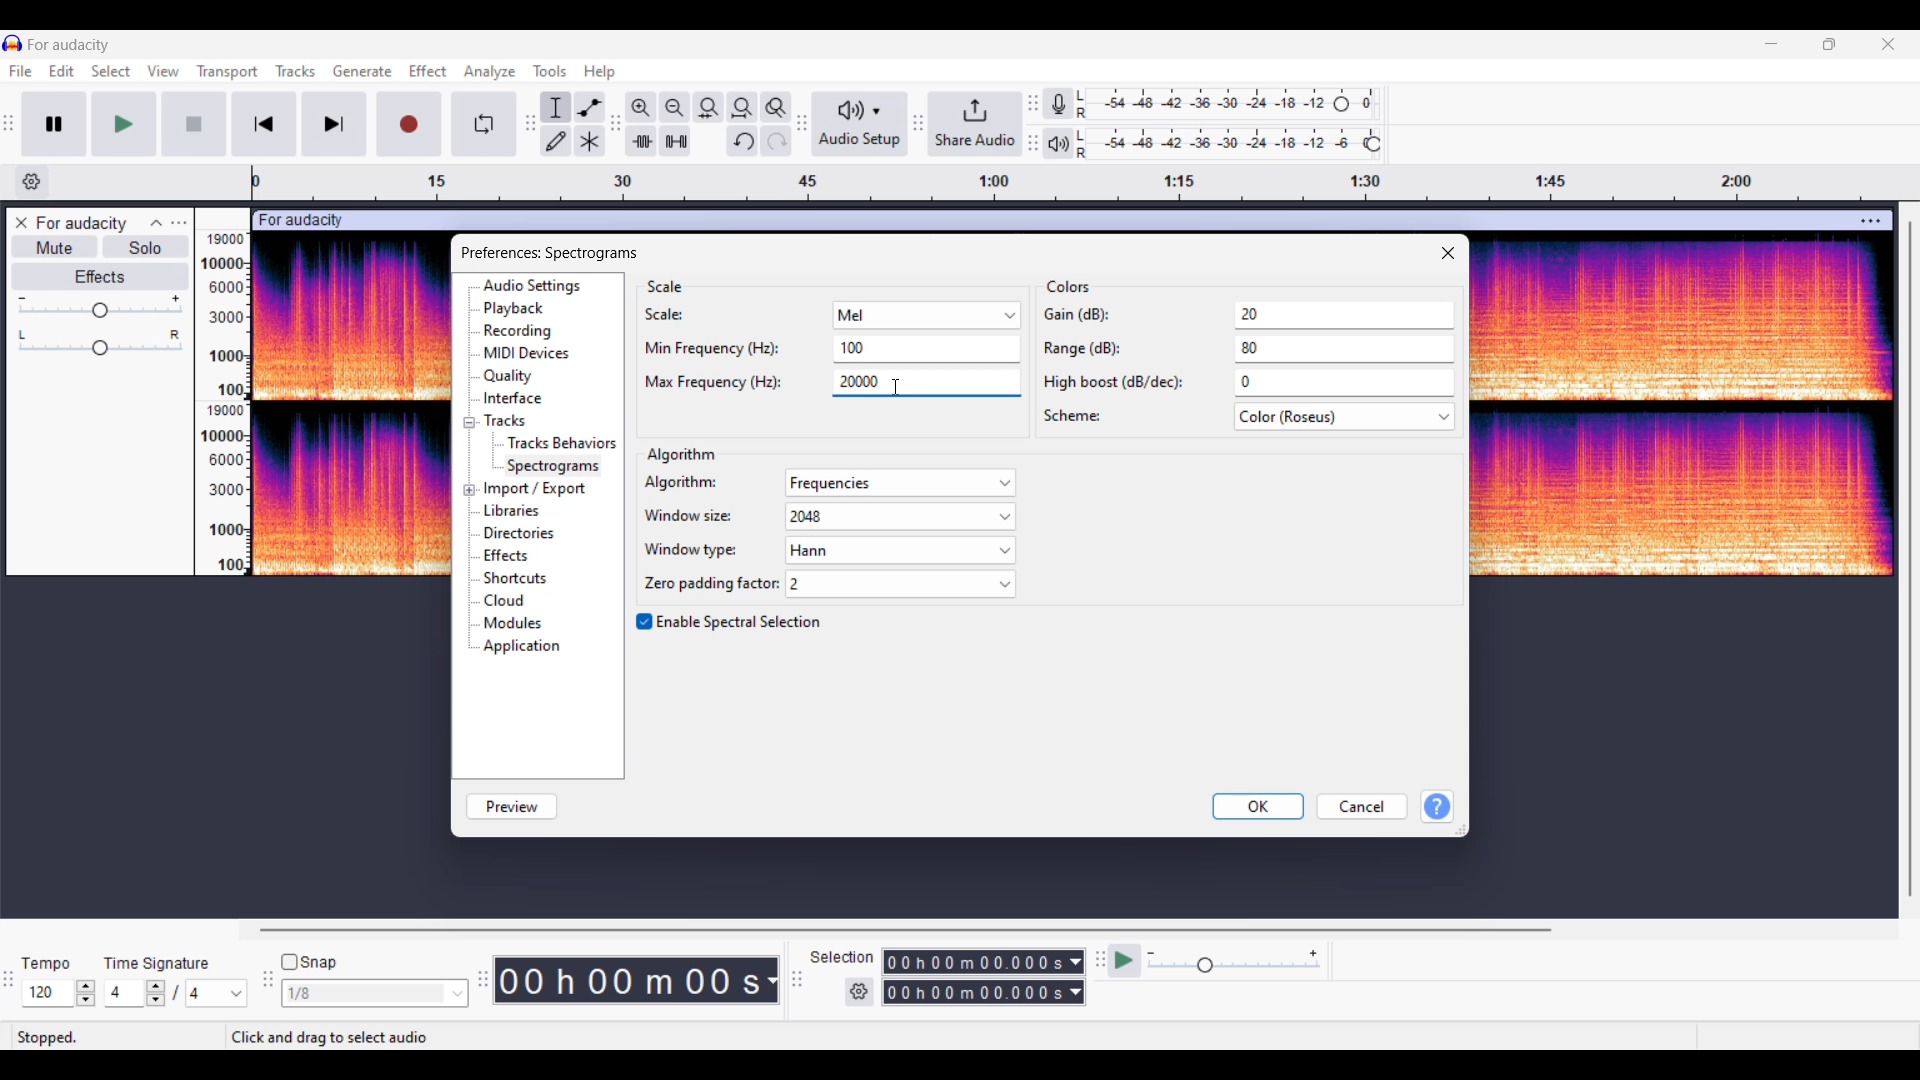 Image resolution: width=1920 pixels, height=1080 pixels. I want to click on midi devices, so click(528, 354).